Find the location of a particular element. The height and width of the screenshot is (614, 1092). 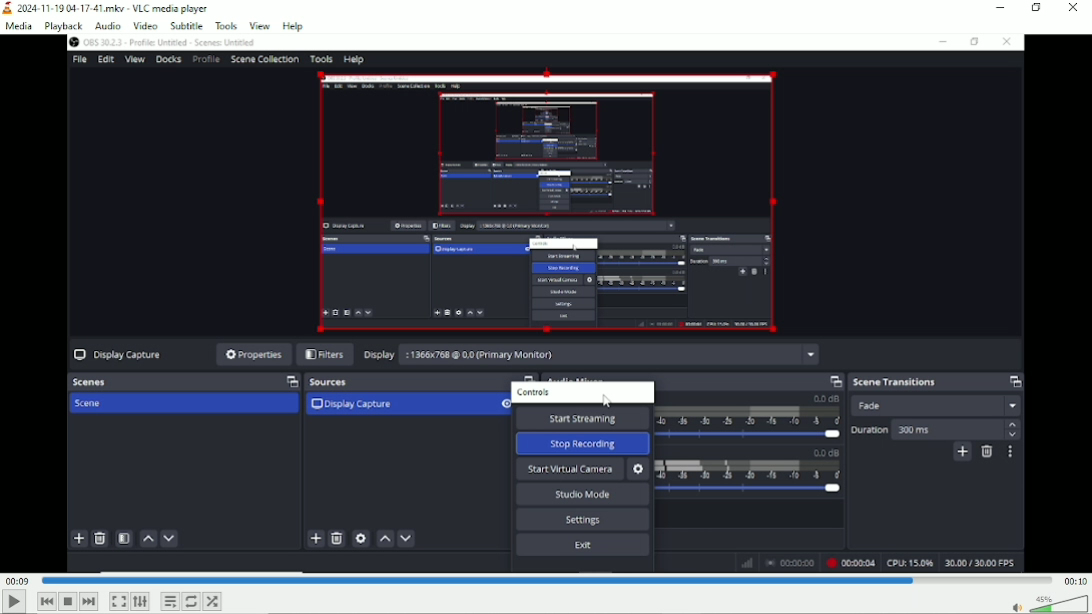

00:09 is located at coordinates (18, 580).